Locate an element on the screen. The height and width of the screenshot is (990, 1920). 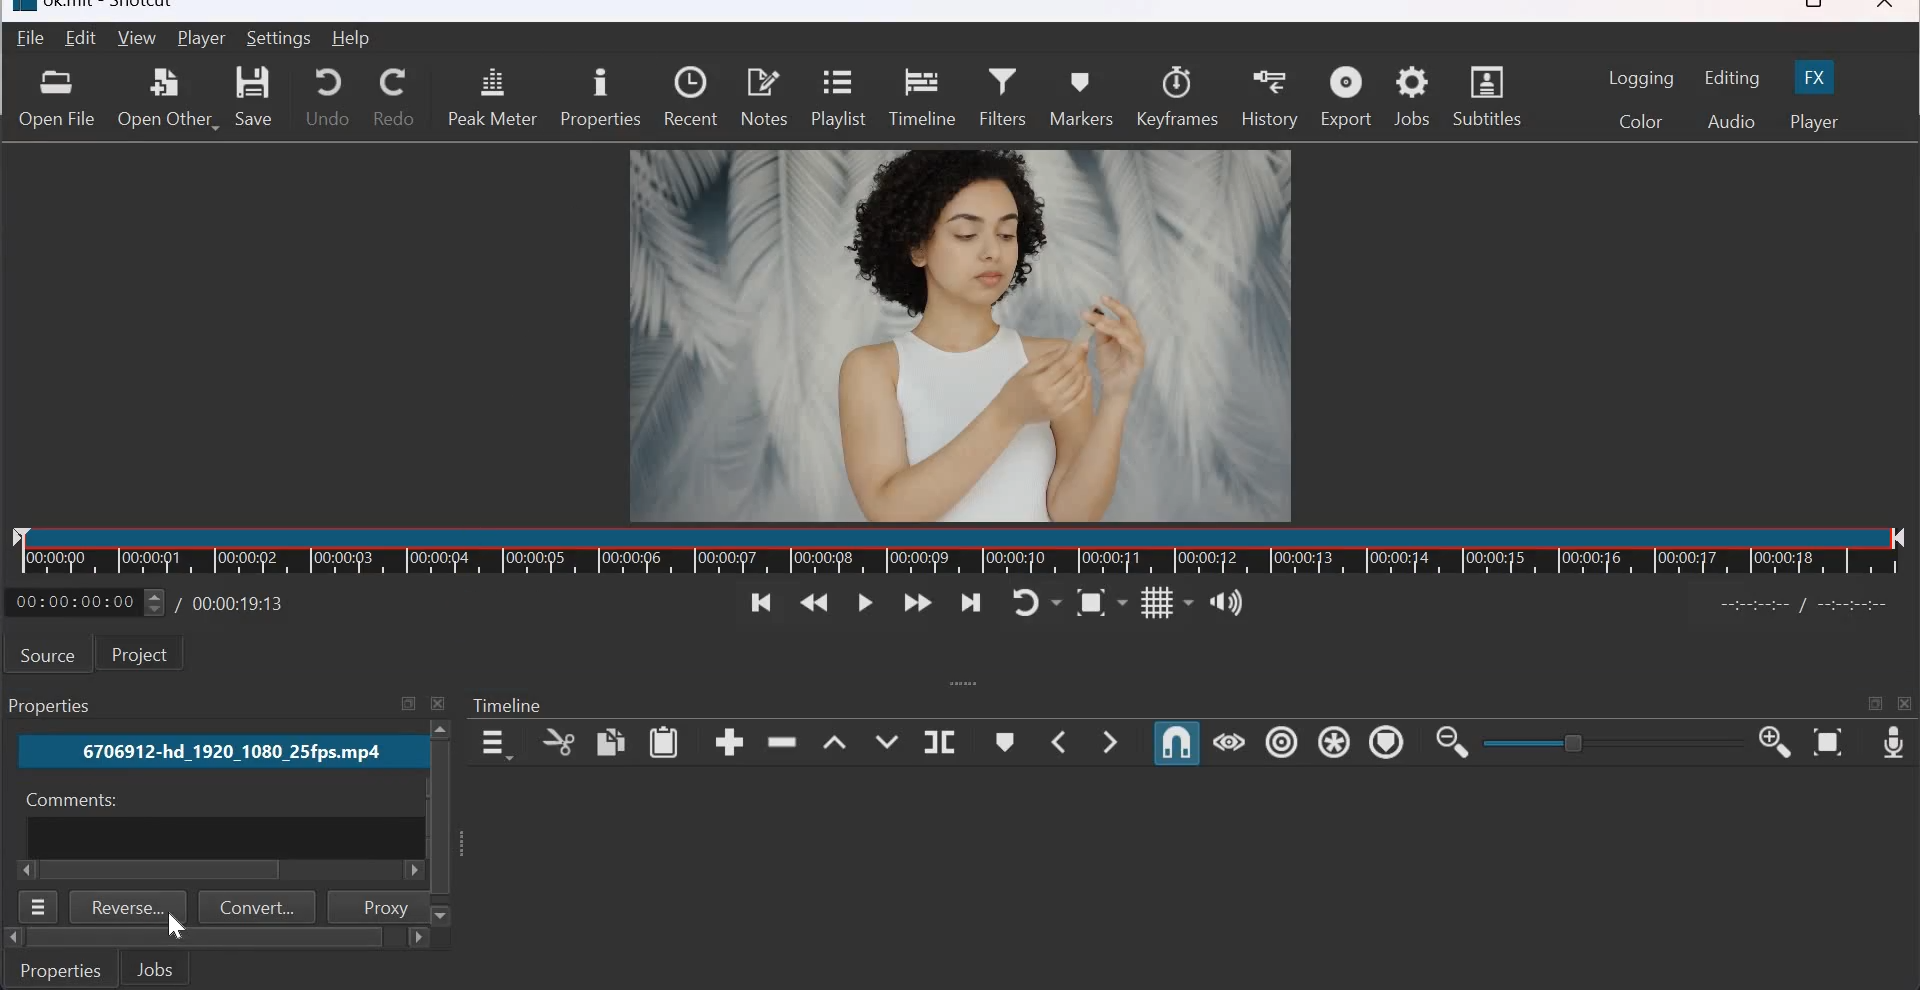
properties is located at coordinates (599, 98).